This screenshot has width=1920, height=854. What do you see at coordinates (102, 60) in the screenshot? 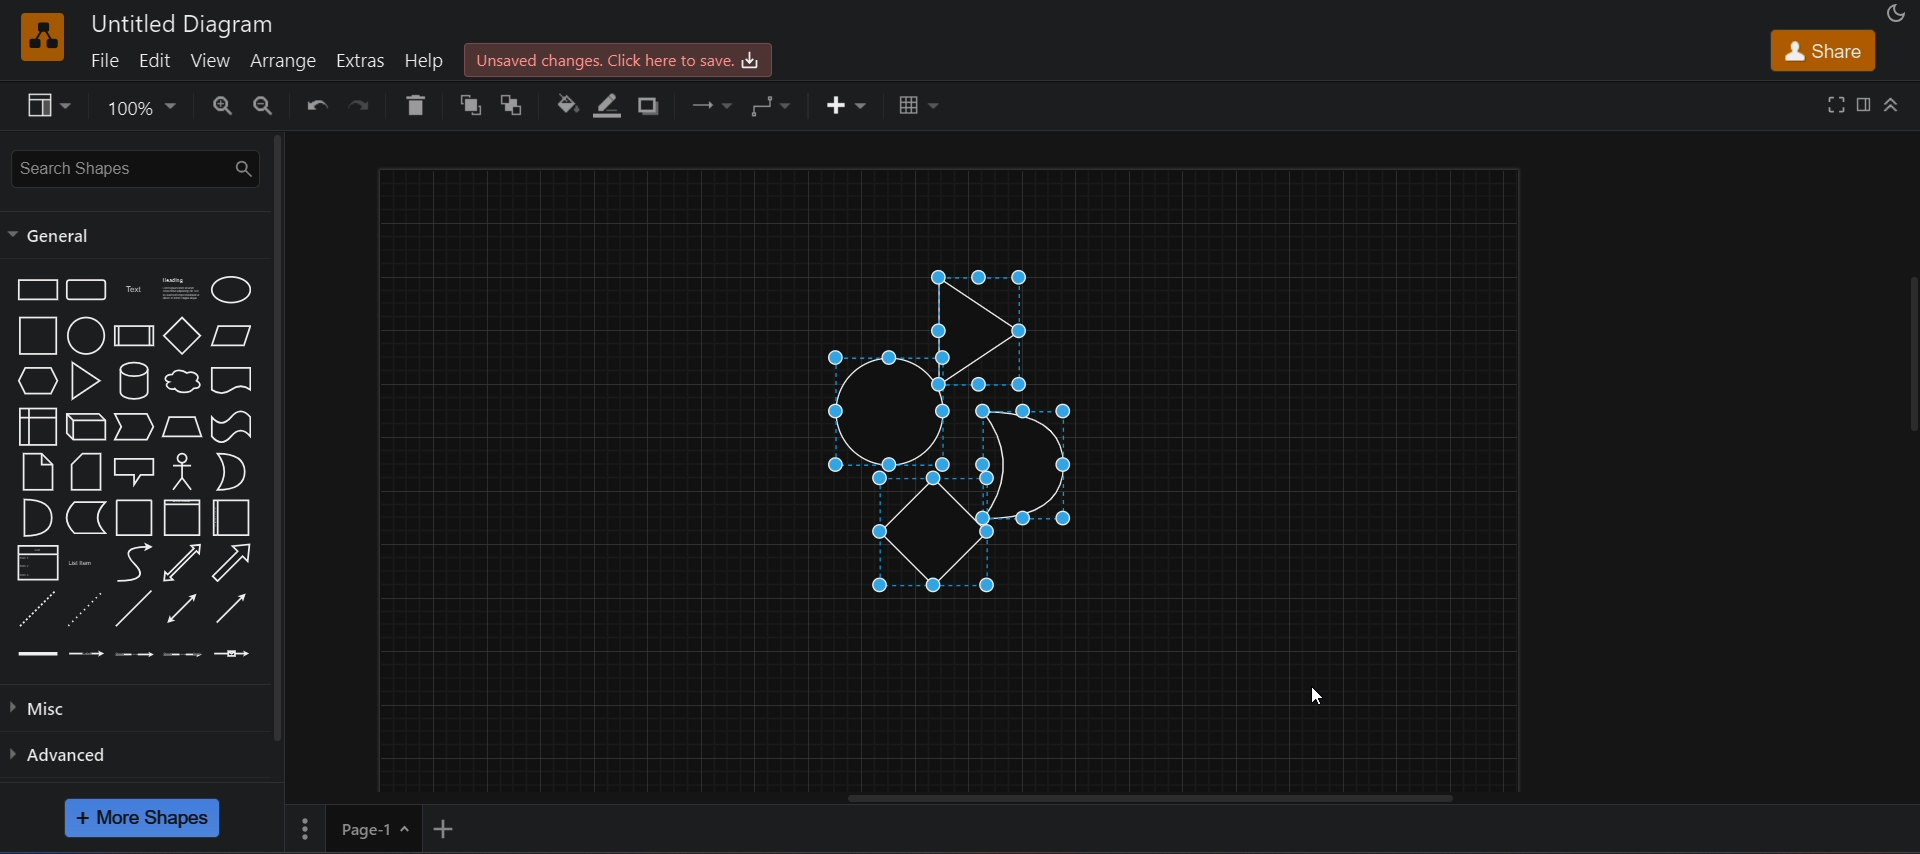
I see `file` at bounding box center [102, 60].